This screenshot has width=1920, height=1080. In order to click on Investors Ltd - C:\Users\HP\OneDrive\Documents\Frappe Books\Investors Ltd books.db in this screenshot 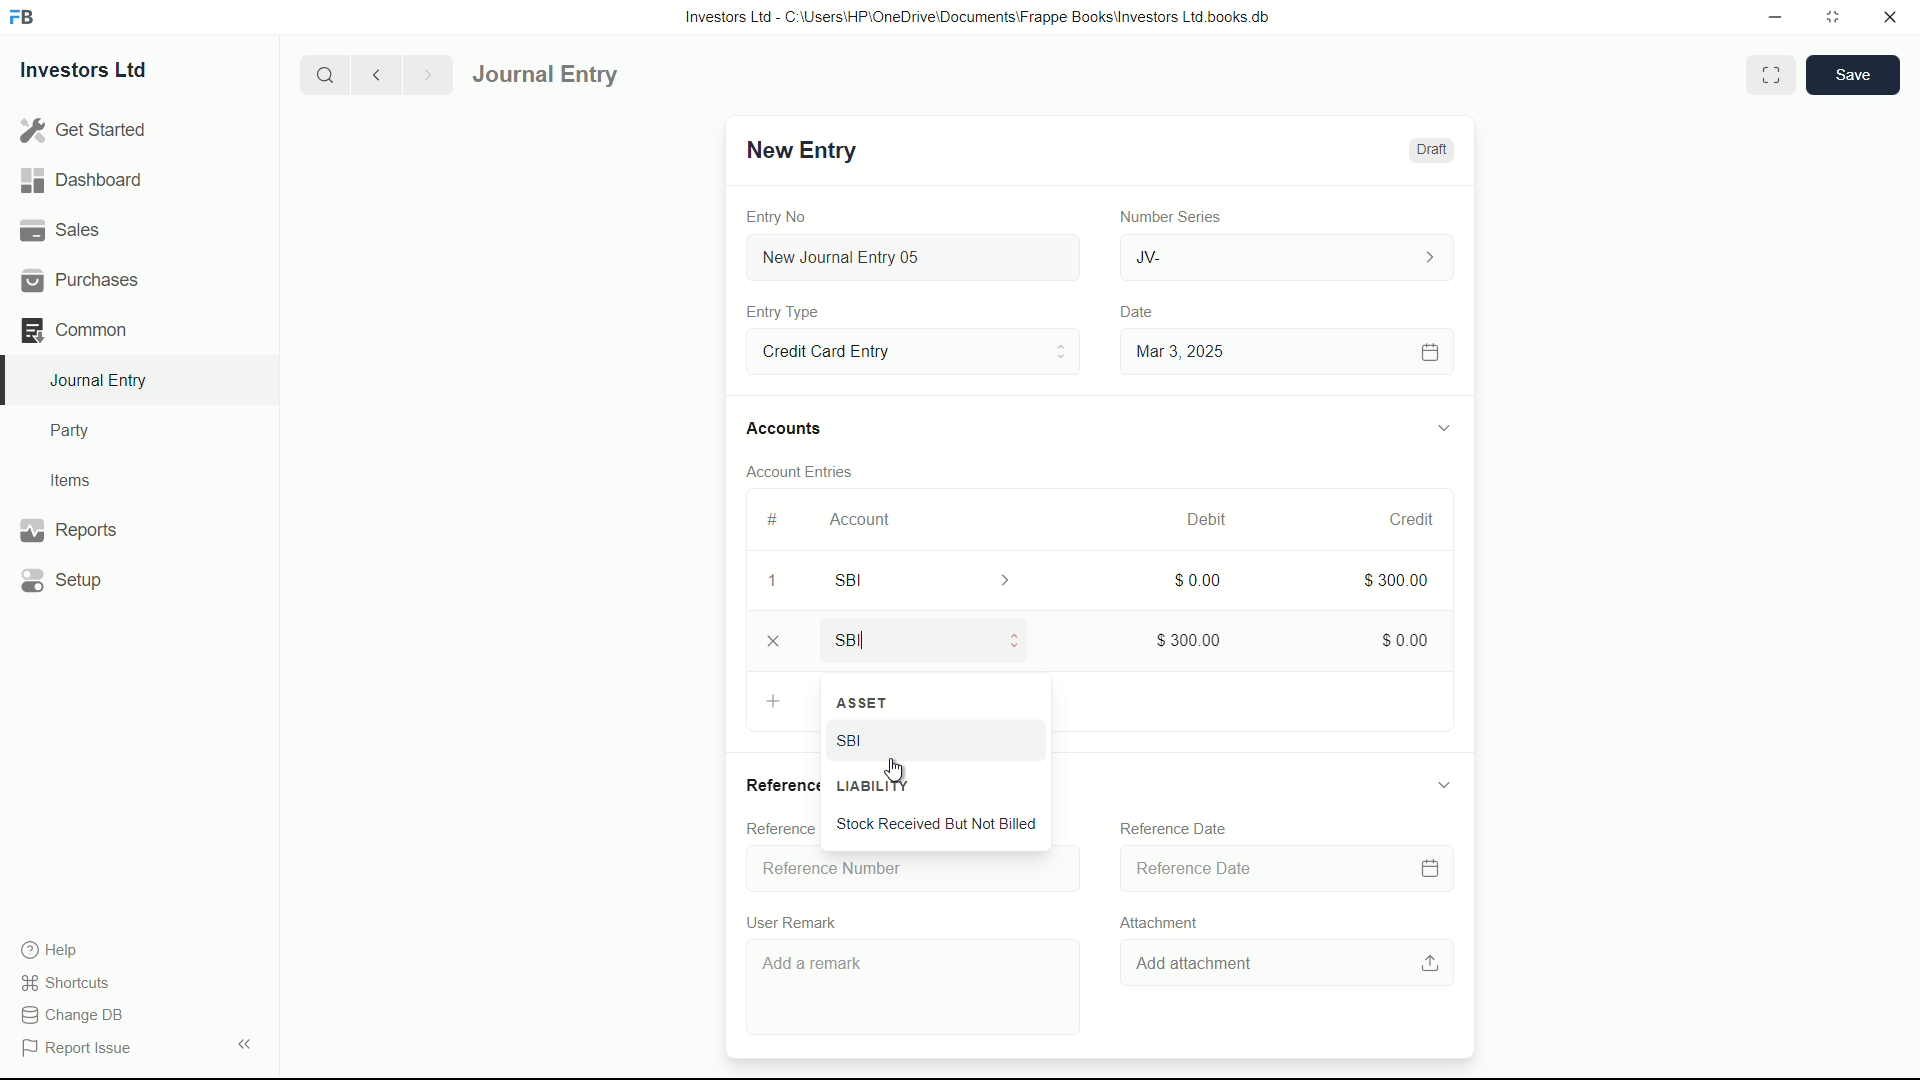, I will do `click(980, 16)`.